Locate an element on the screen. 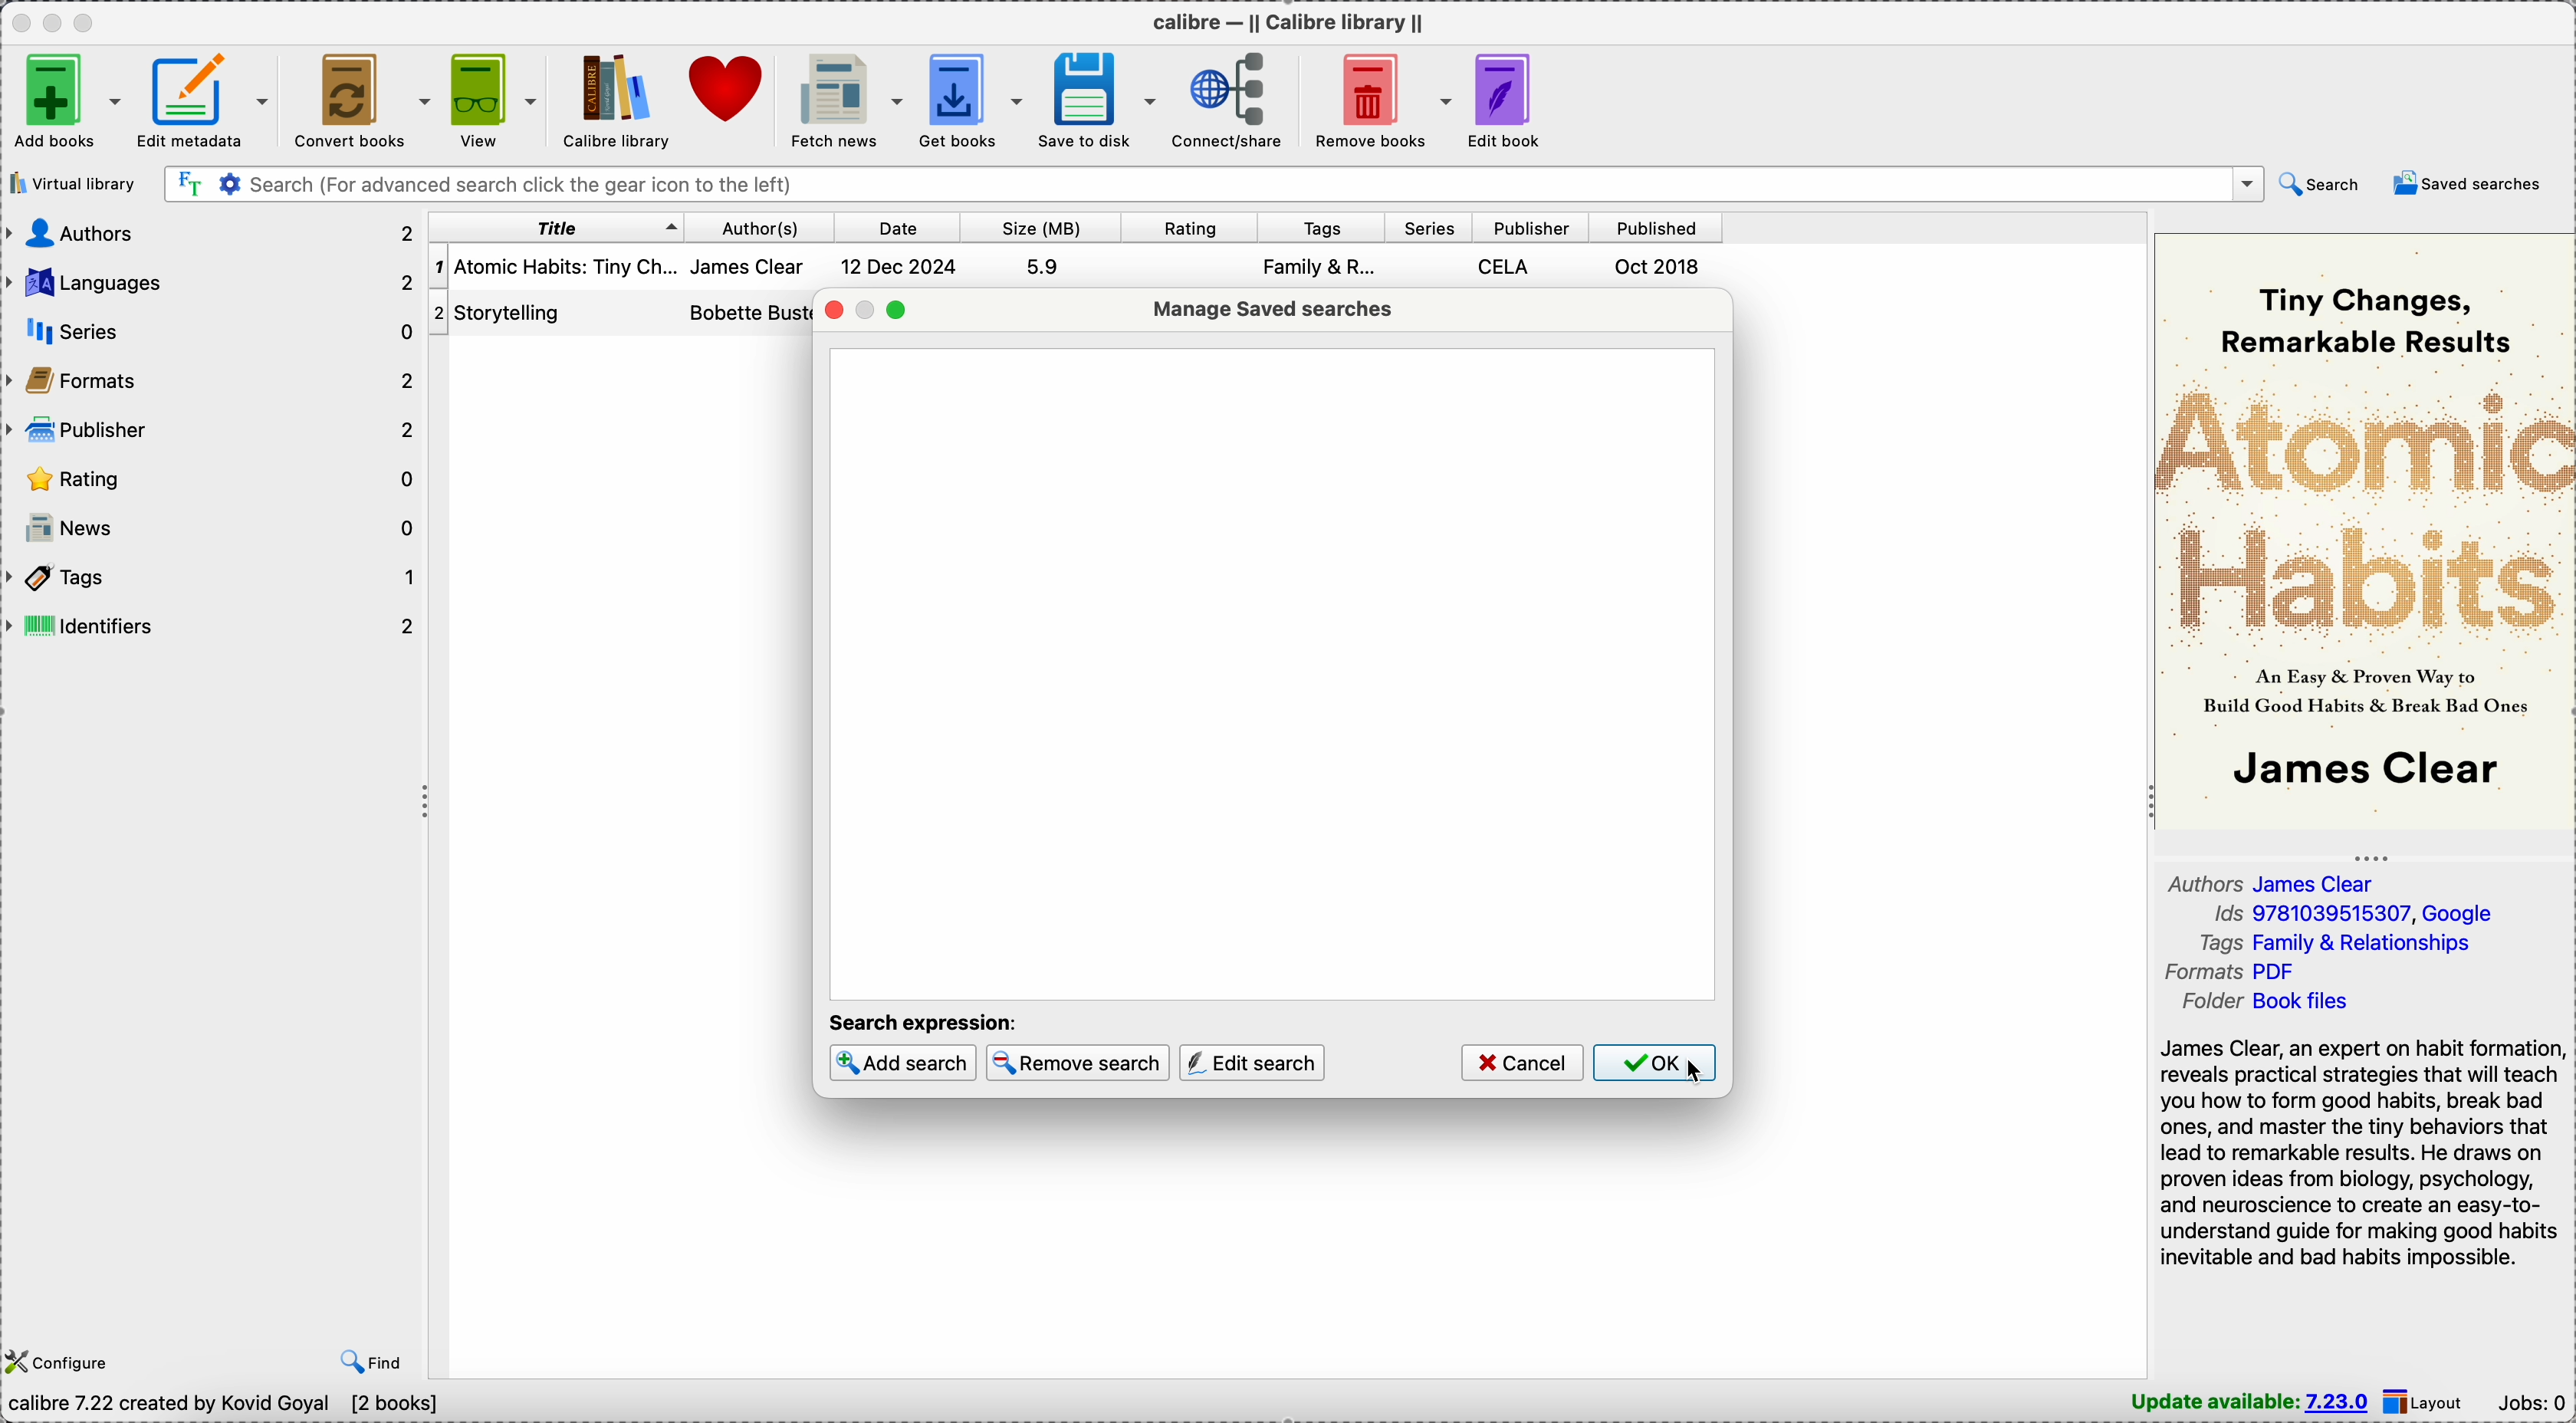 This screenshot has height=1423, width=2576. get books is located at coordinates (972, 98).